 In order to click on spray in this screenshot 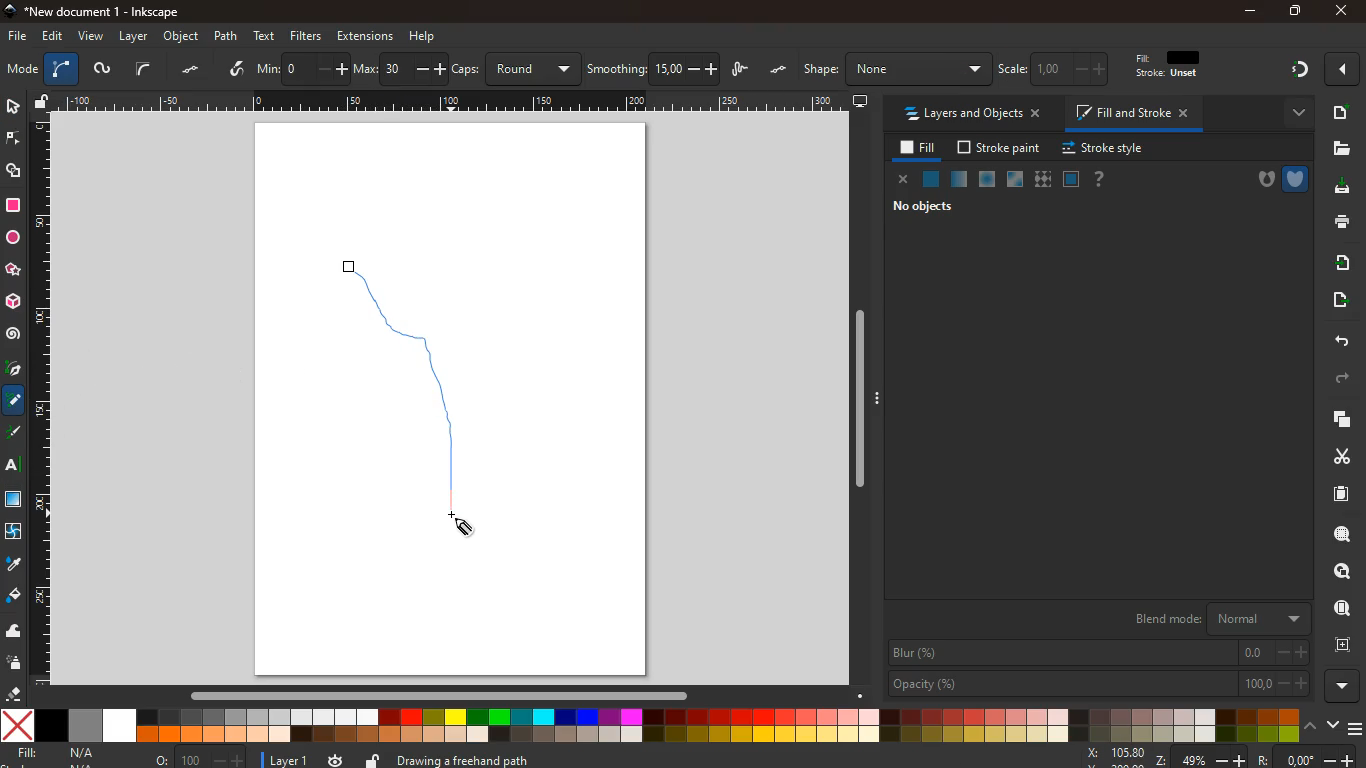, I will do `click(18, 663)`.